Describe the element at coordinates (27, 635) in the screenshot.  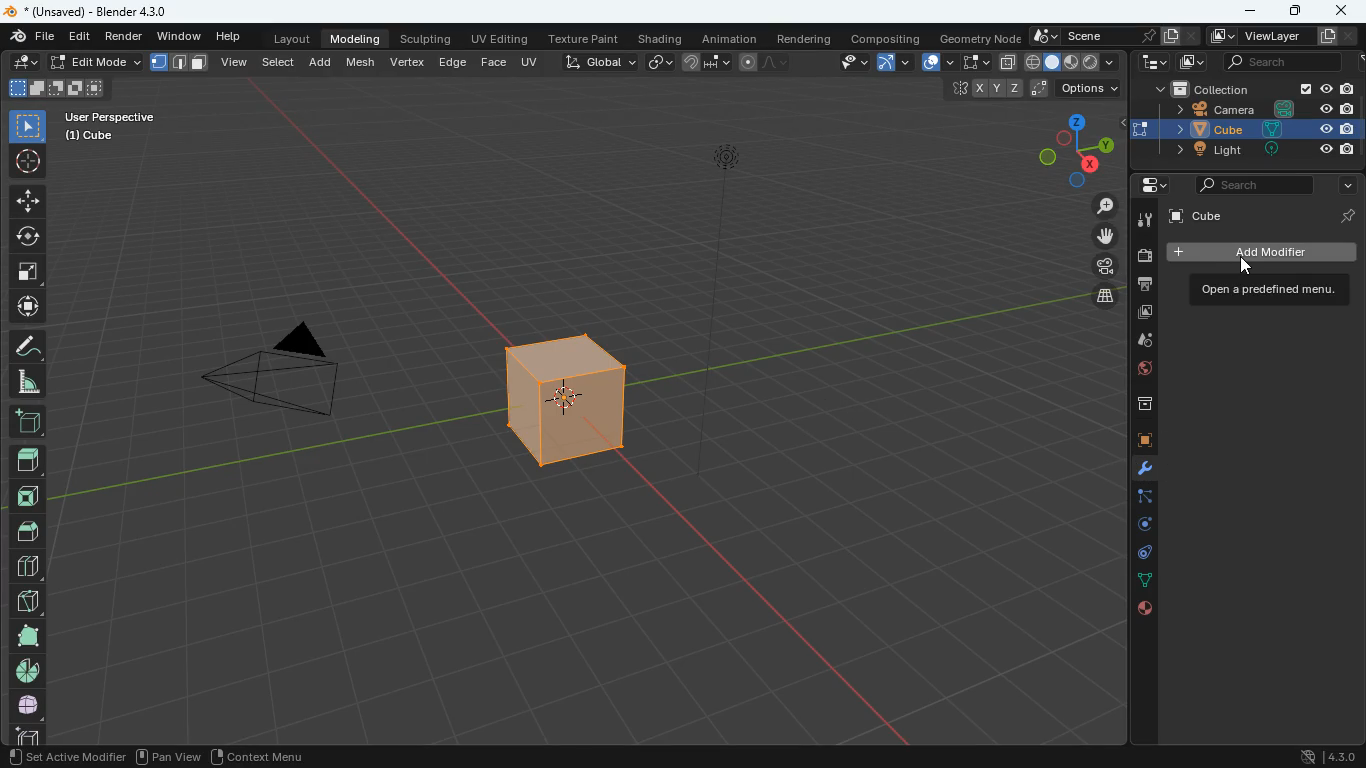
I see `shape` at that location.